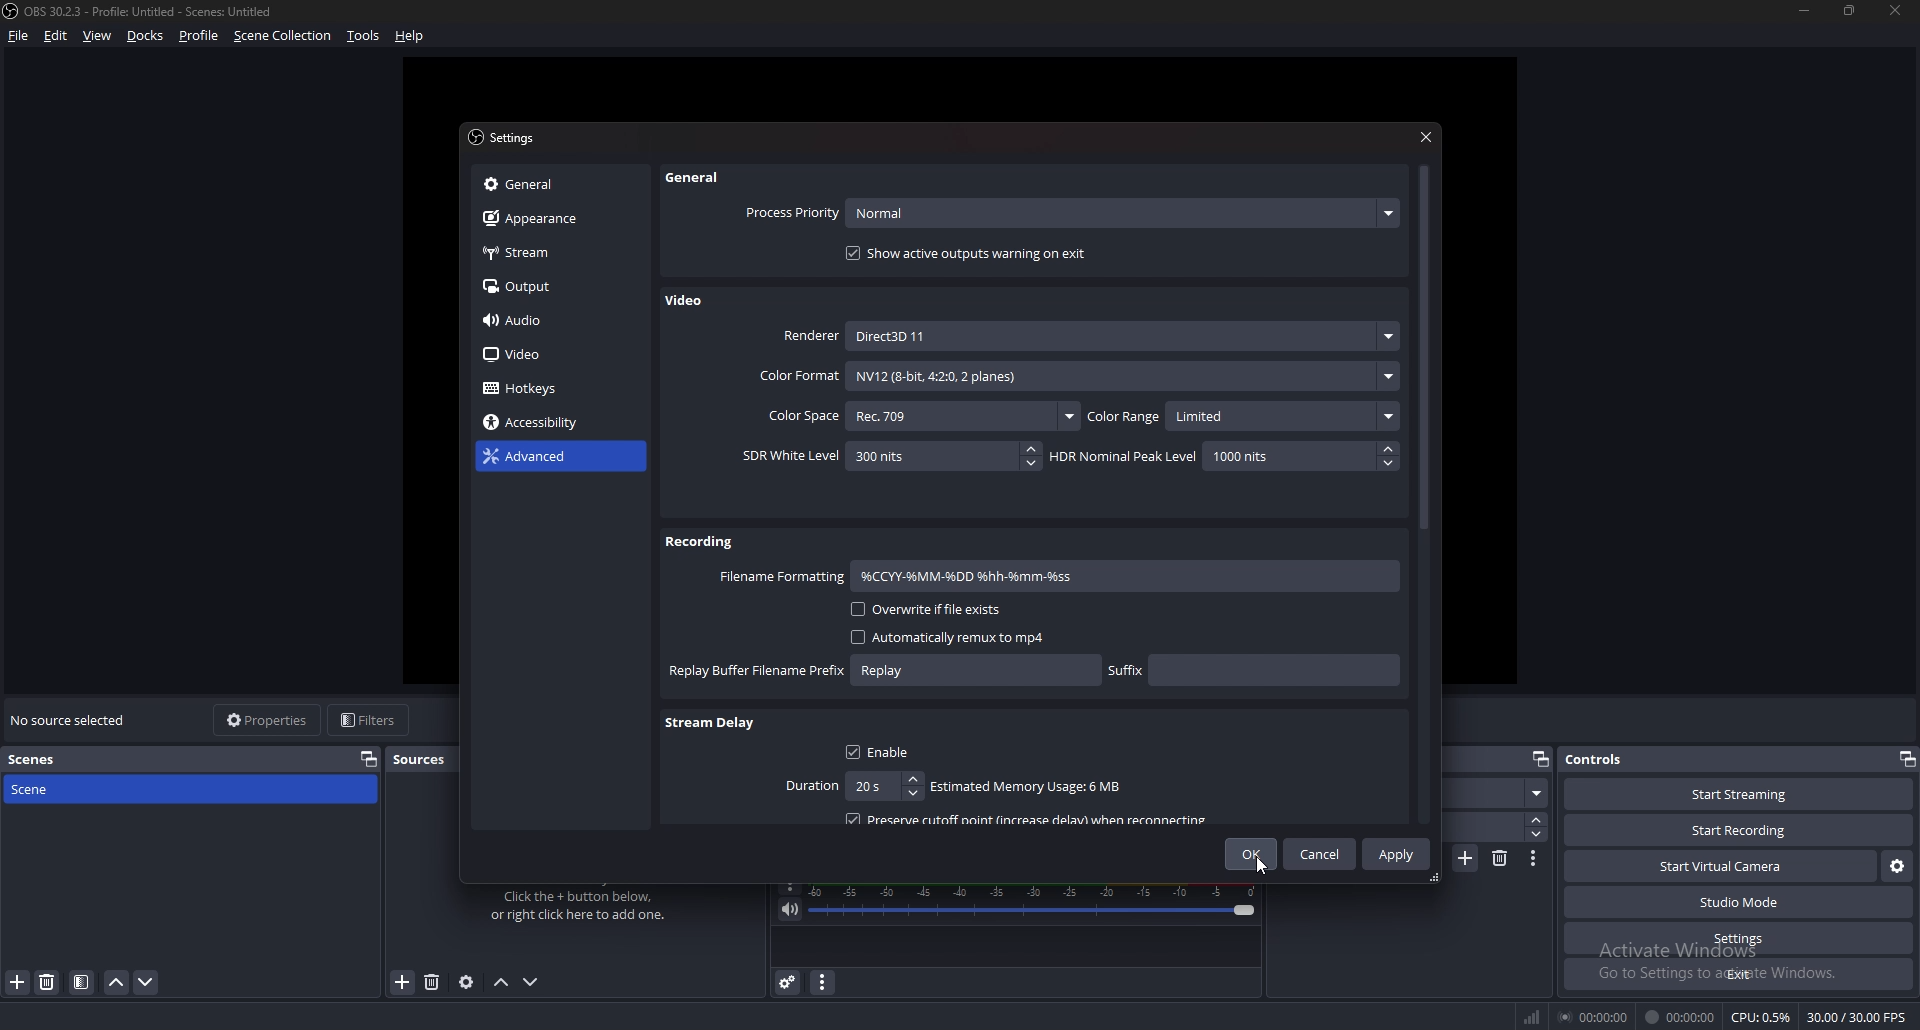 The image size is (1920, 1030). Describe the element at coordinates (1604, 758) in the screenshot. I see `controls` at that location.